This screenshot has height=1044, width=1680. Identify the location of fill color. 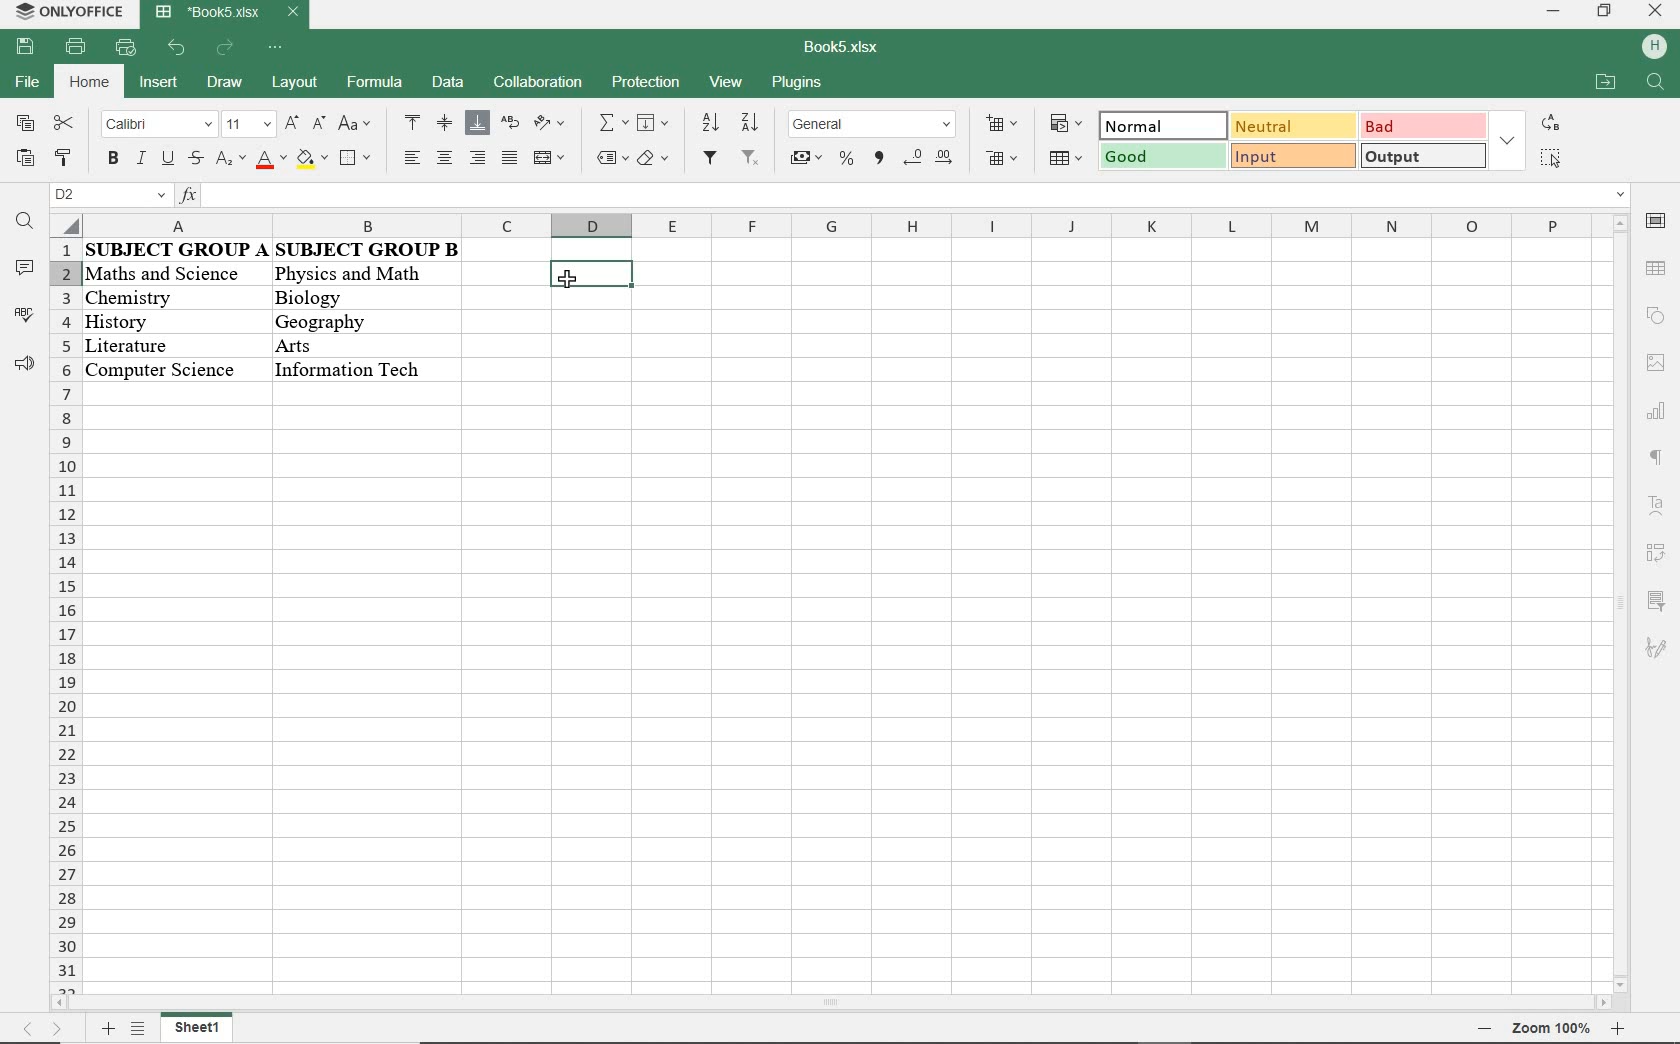
(313, 161).